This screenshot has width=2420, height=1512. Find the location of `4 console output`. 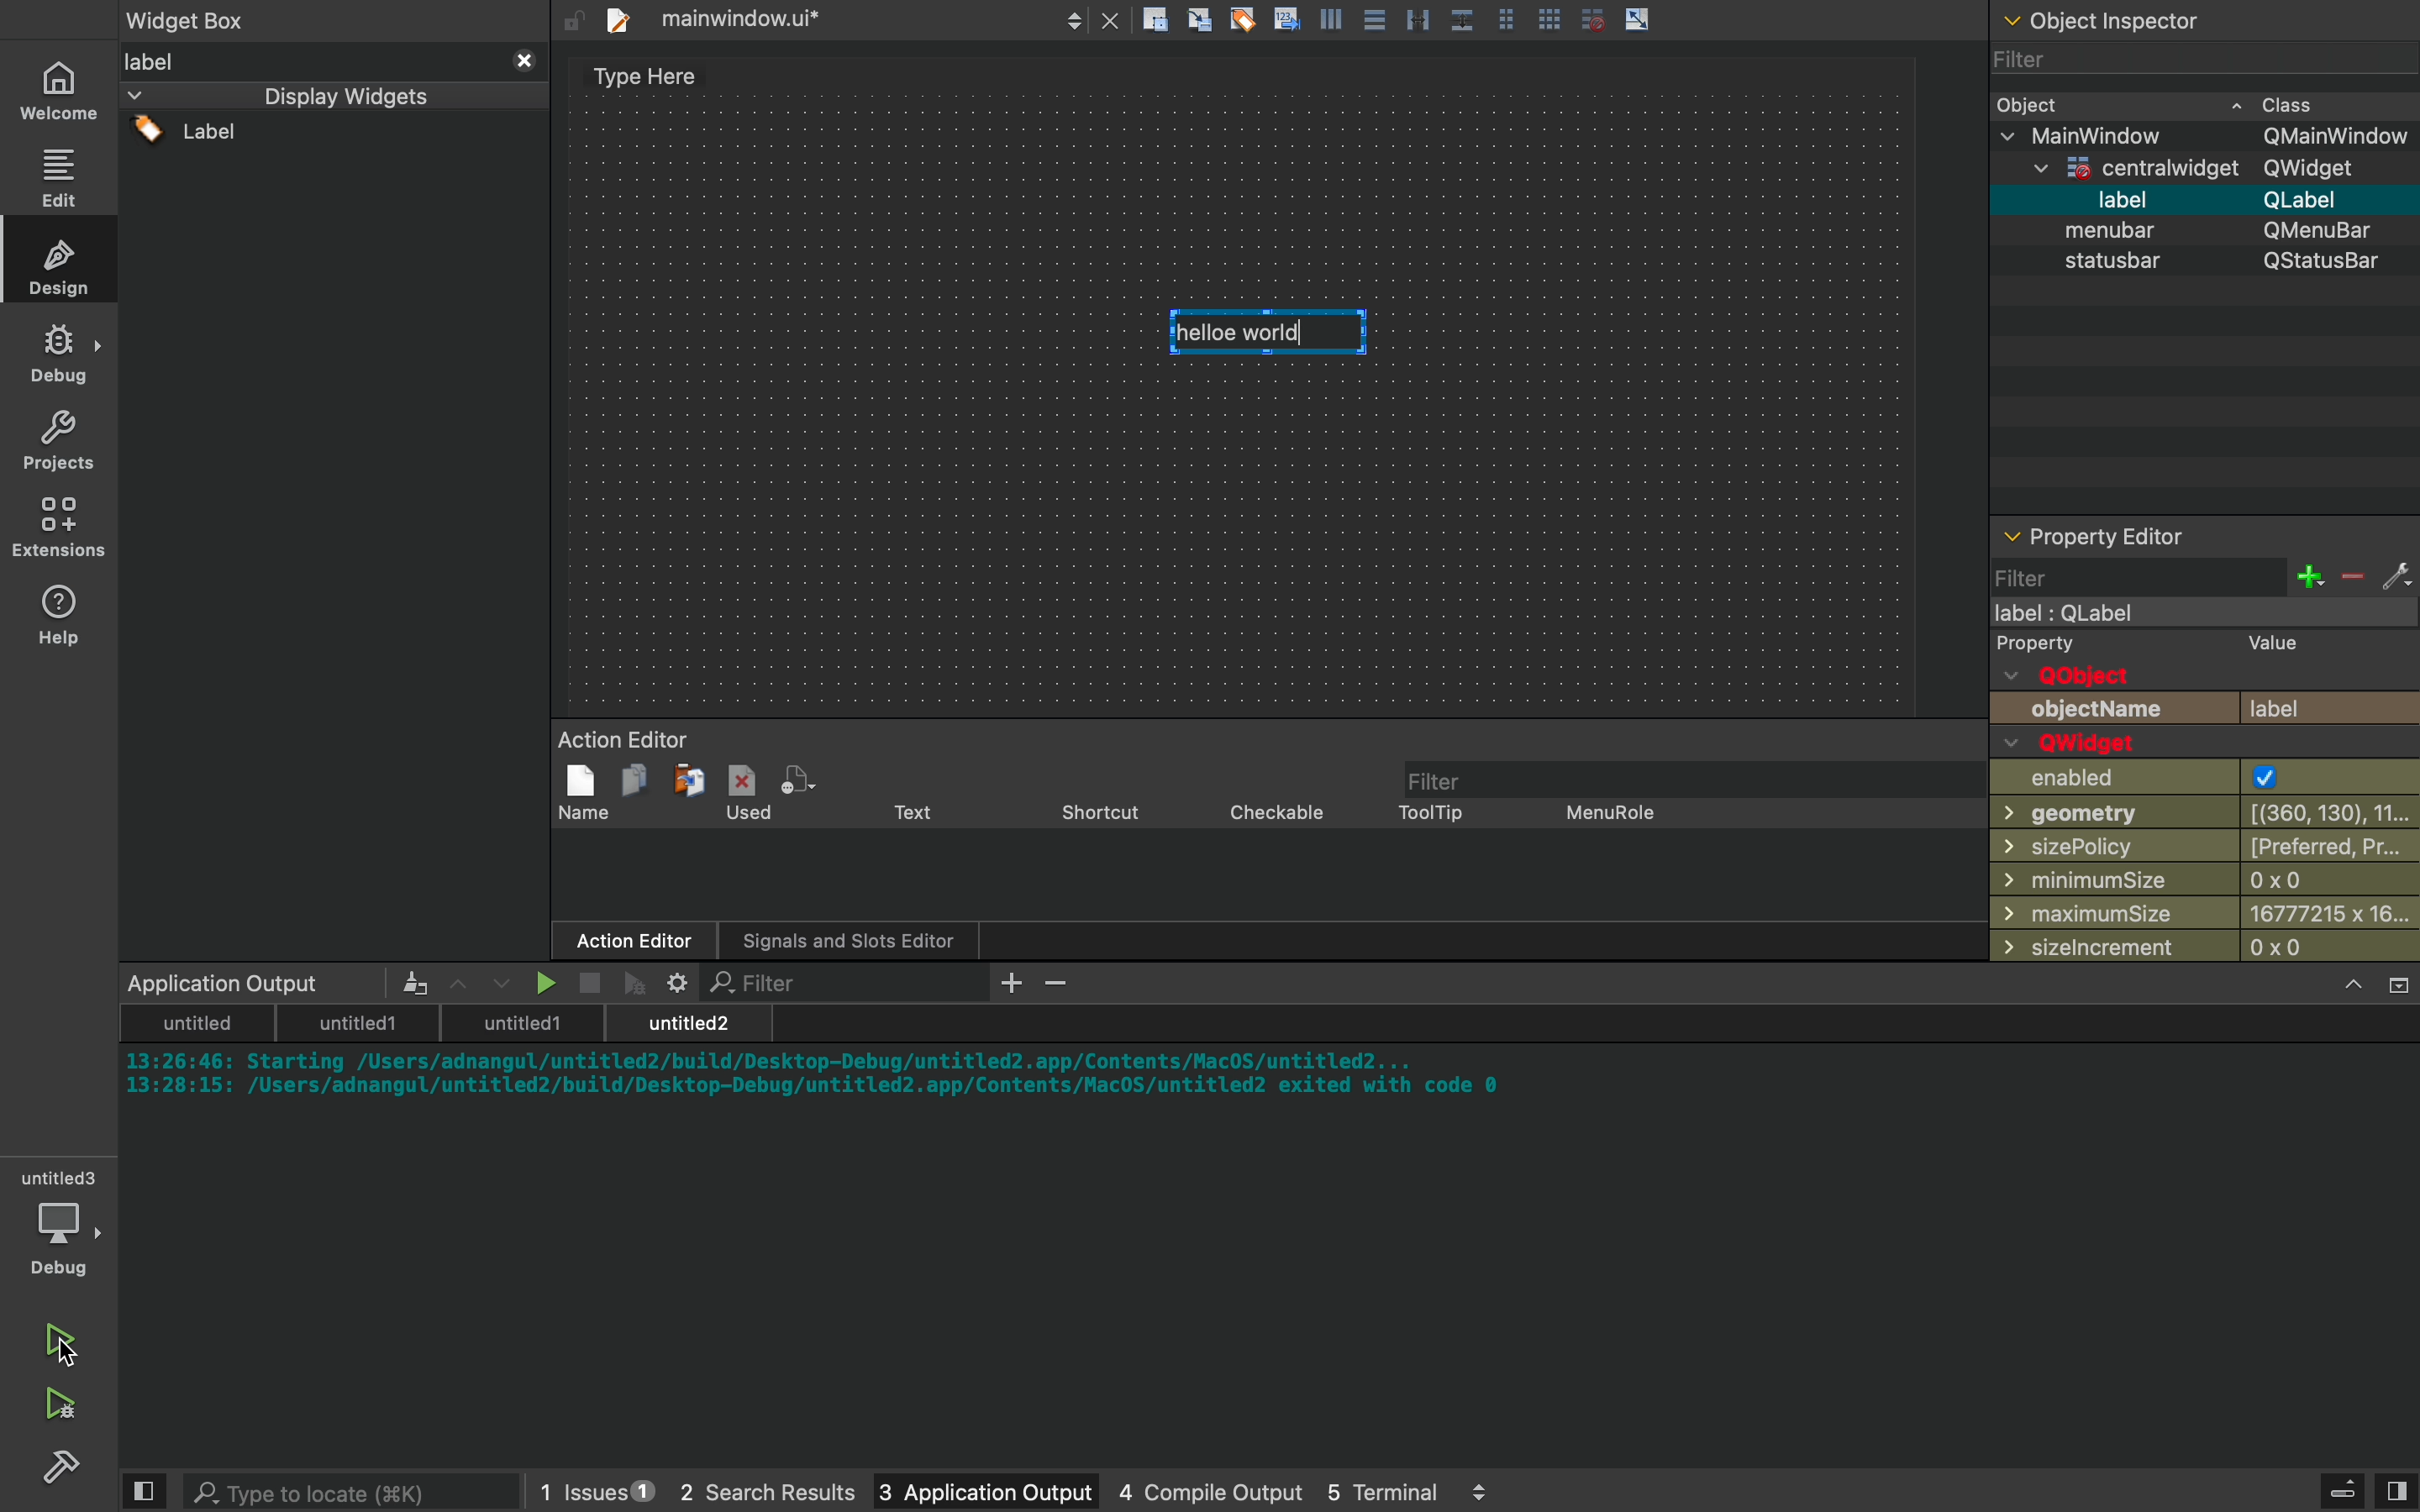

4 console output is located at coordinates (1188, 1493).